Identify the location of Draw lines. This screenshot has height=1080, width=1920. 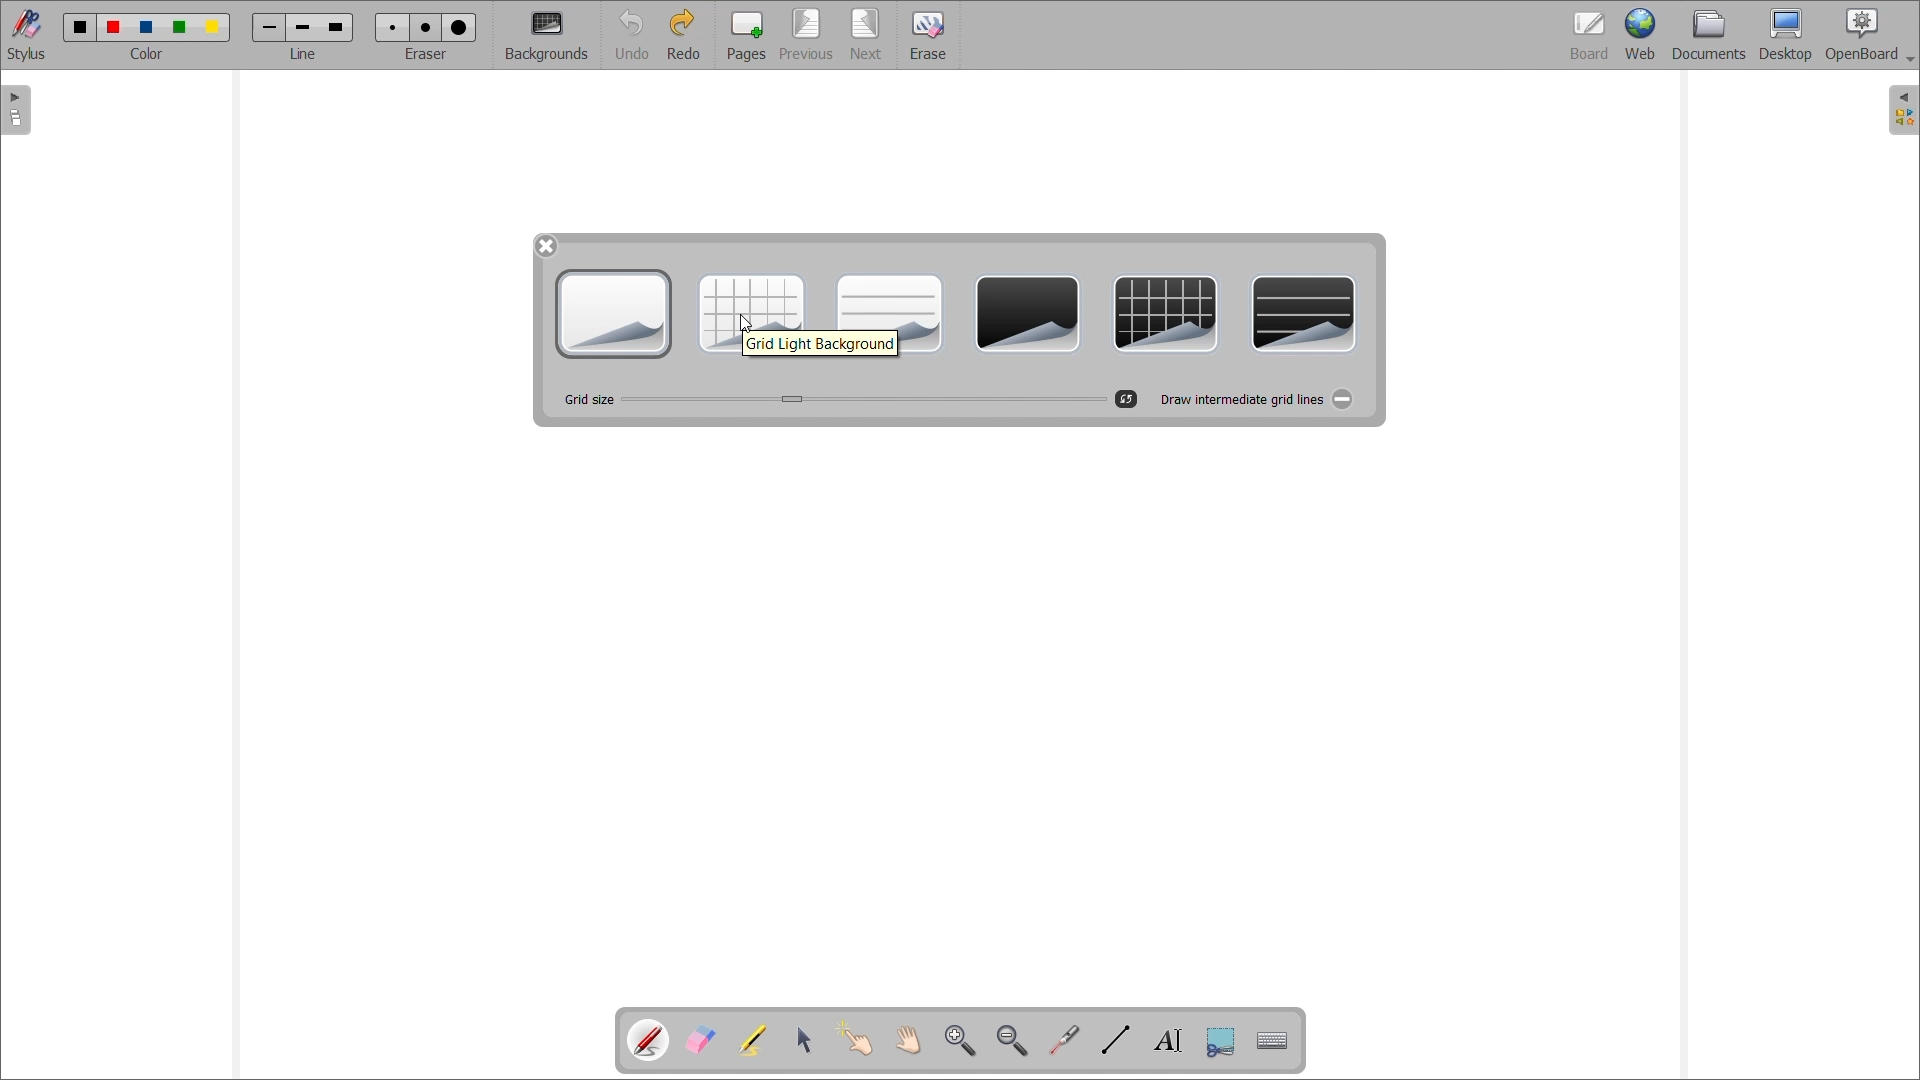
(1116, 1039).